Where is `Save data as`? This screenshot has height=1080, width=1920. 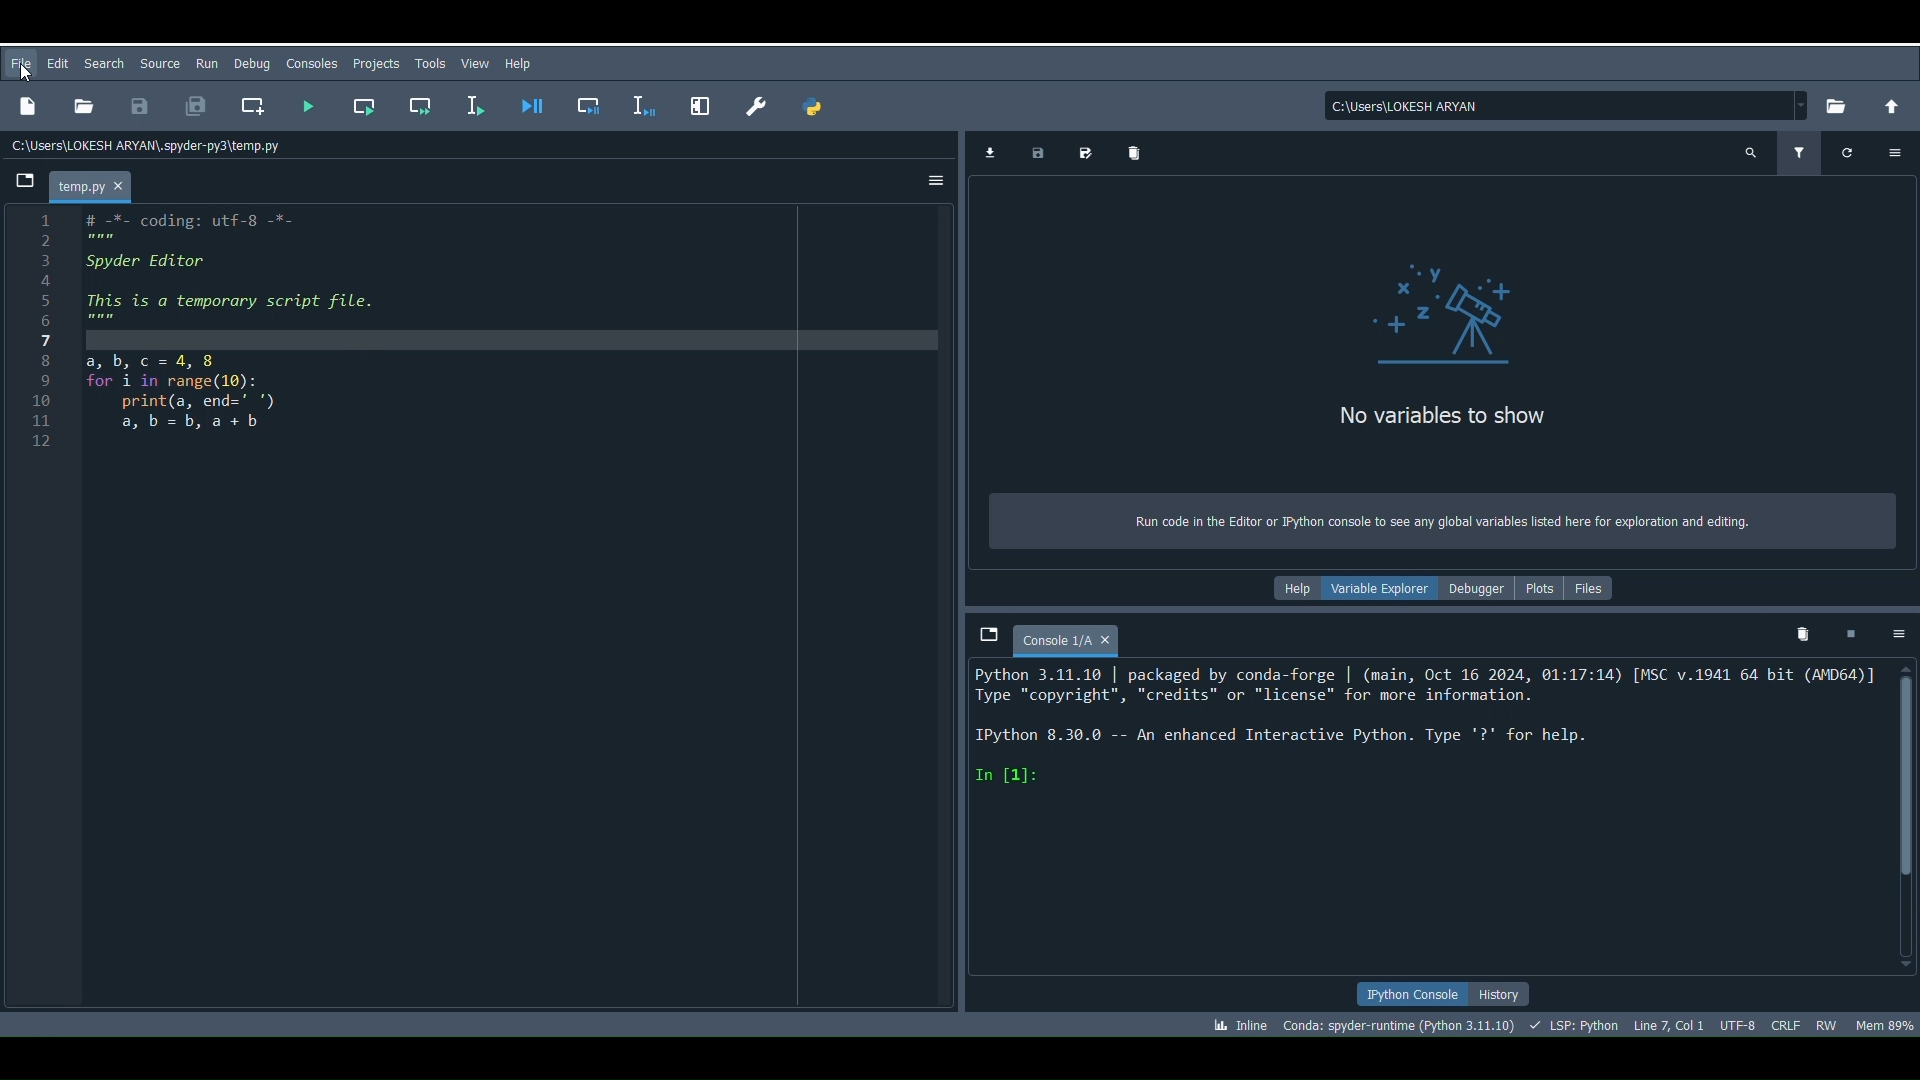
Save data as is located at coordinates (1079, 150).